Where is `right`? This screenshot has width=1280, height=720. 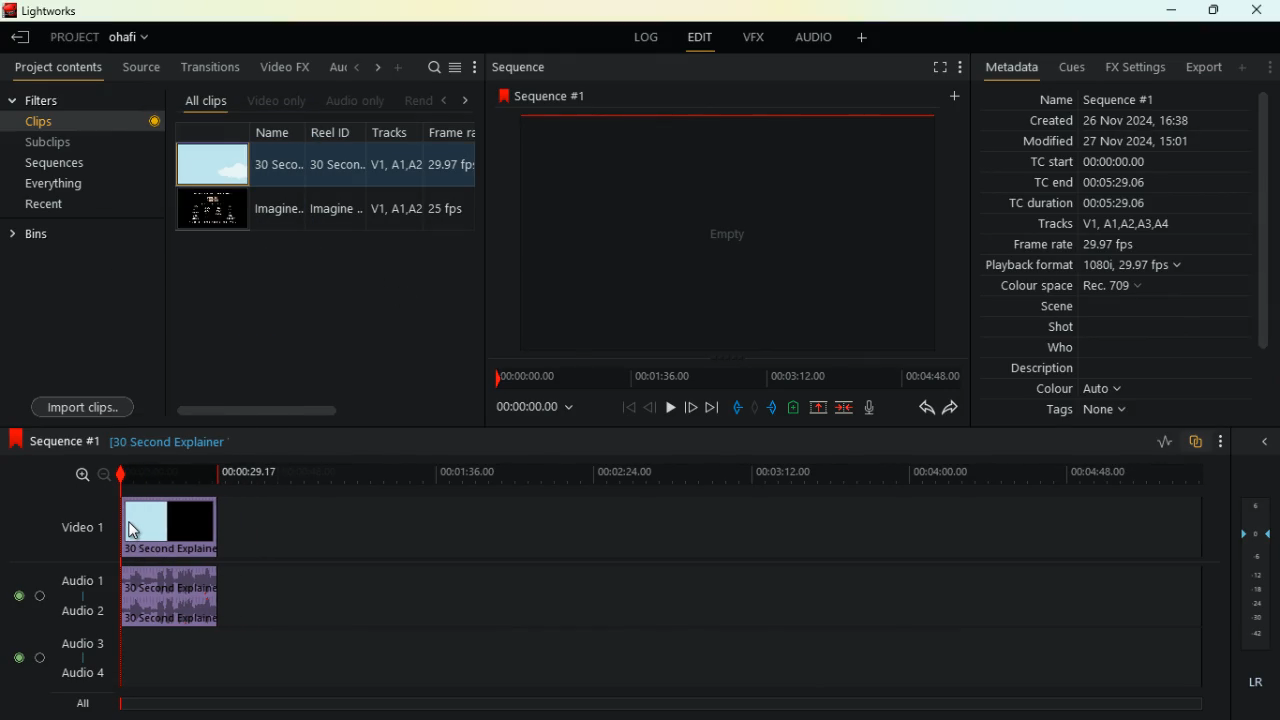 right is located at coordinates (468, 100).